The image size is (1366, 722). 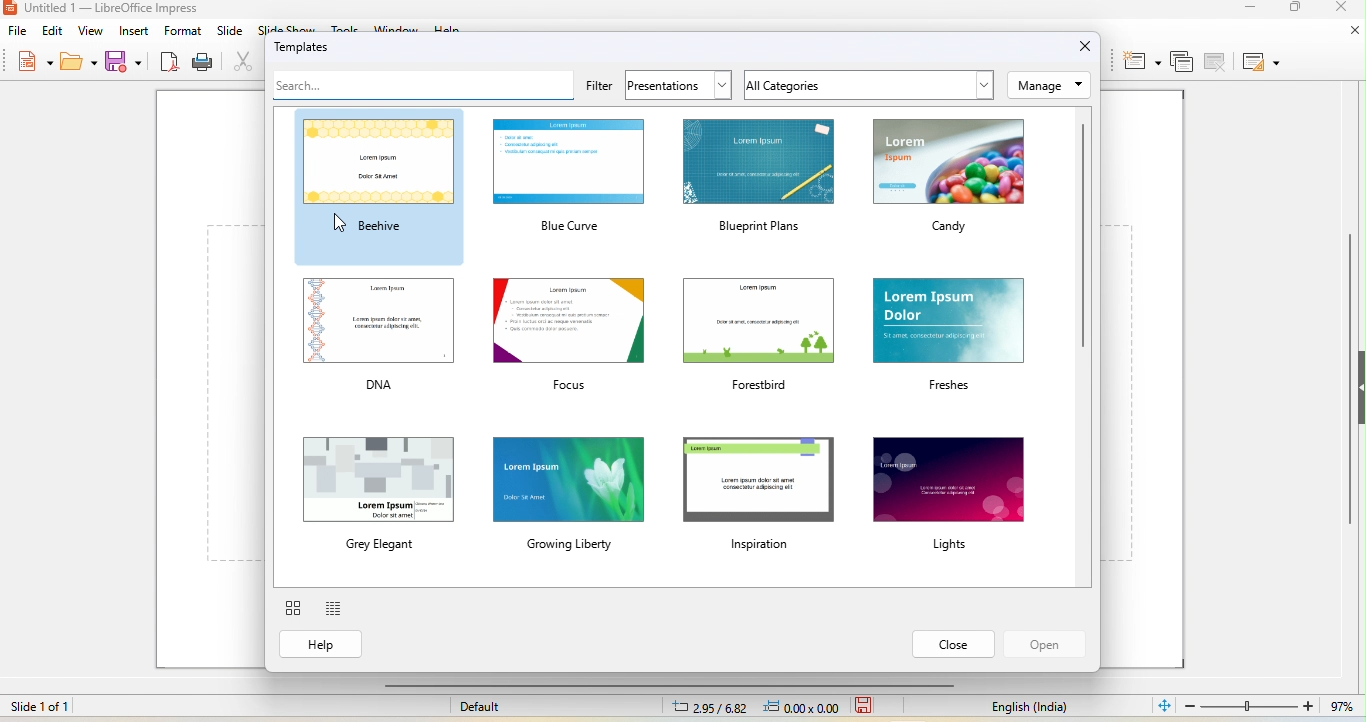 I want to click on export as pdf, so click(x=171, y=63).